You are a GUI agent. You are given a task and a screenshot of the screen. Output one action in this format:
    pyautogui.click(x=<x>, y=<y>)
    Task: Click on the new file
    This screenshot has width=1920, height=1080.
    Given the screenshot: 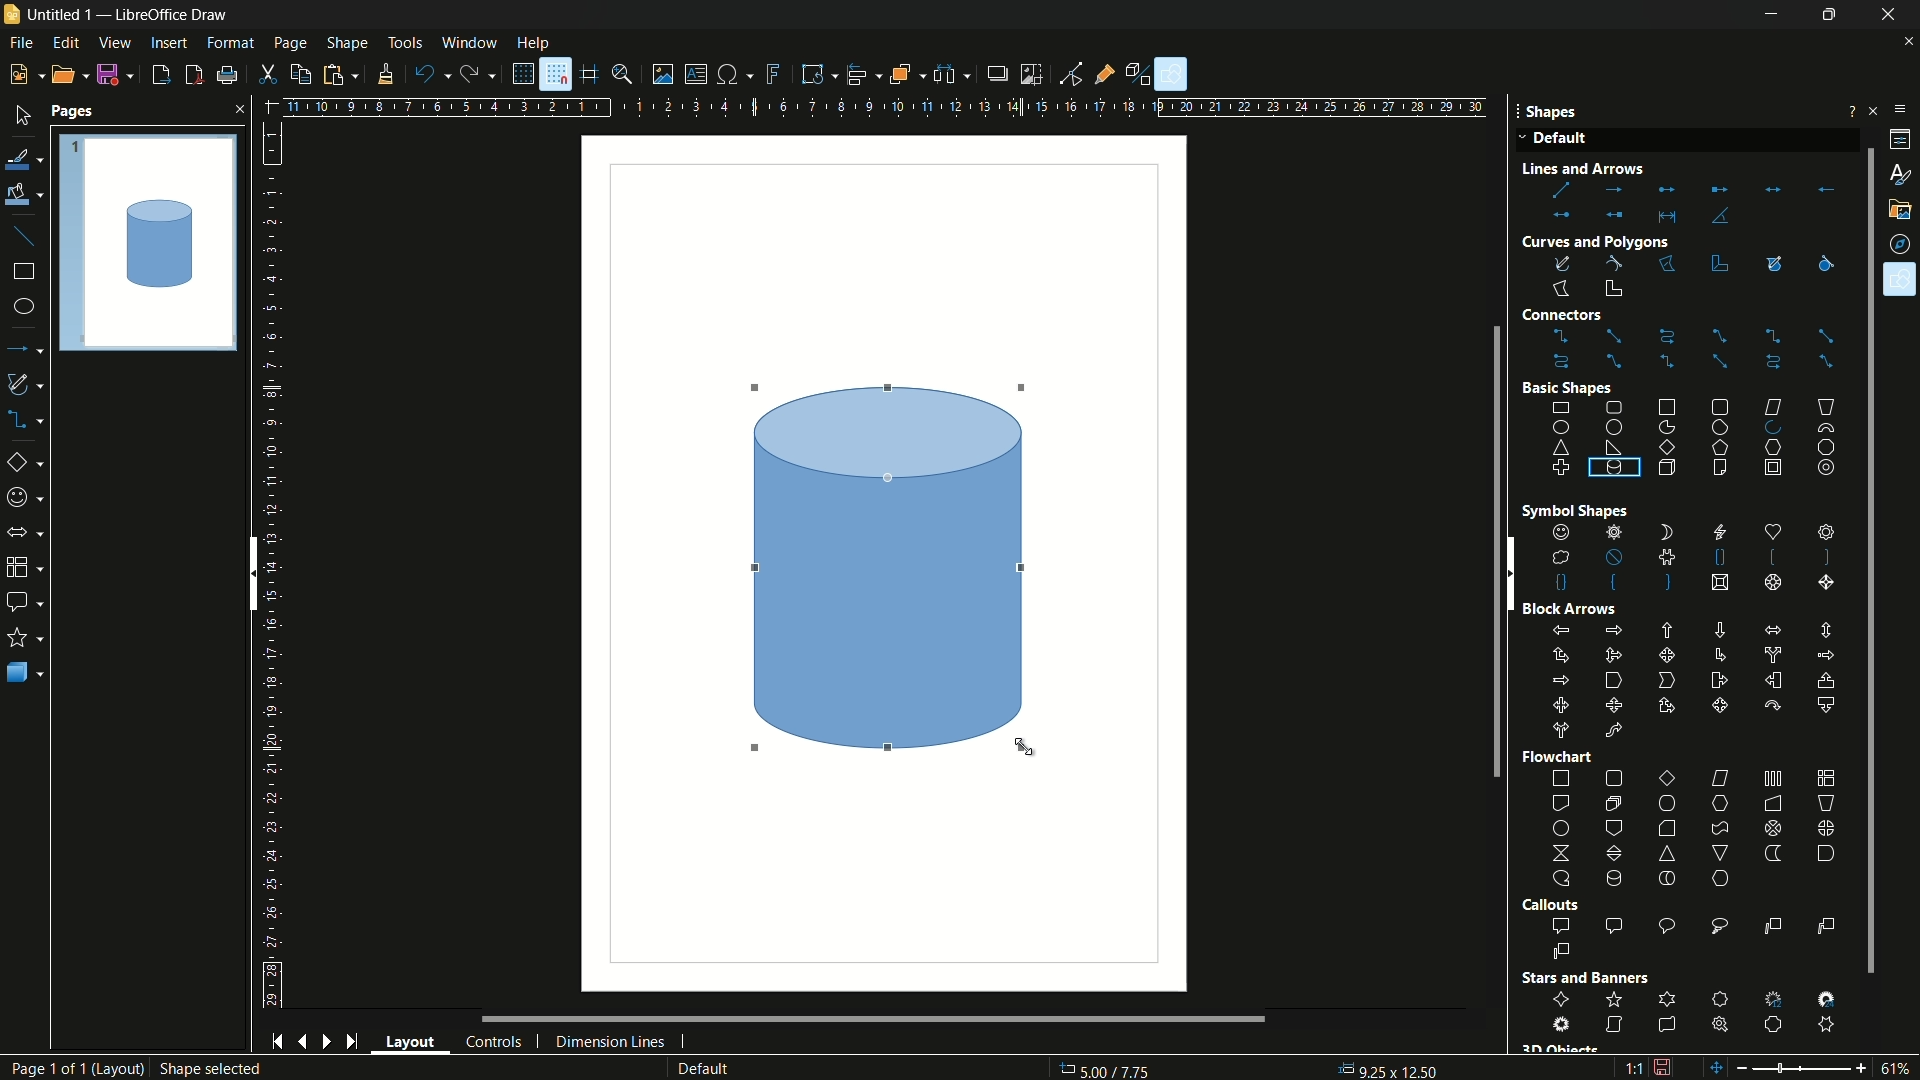 What is the action you would take?
    pyautogui.click(x=24, y=75)
    